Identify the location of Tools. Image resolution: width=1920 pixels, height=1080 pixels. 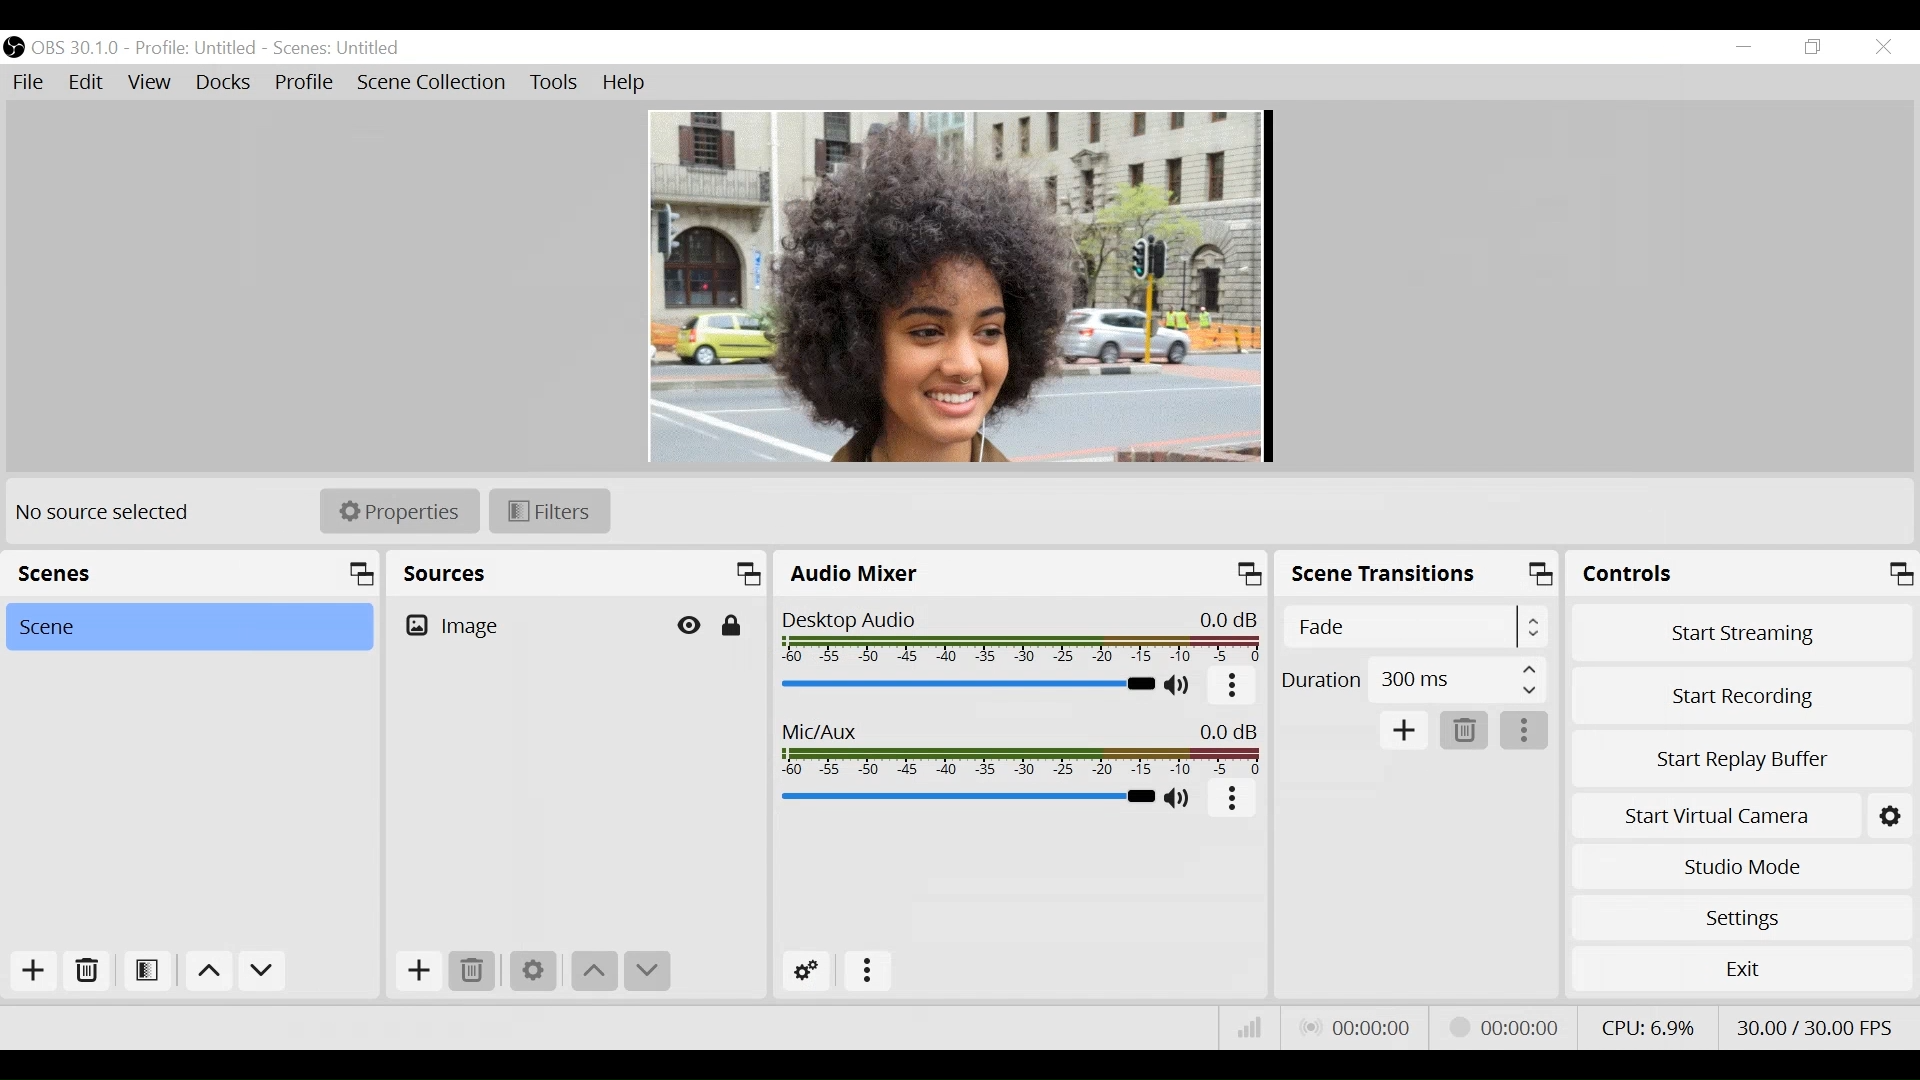
(555, 83).